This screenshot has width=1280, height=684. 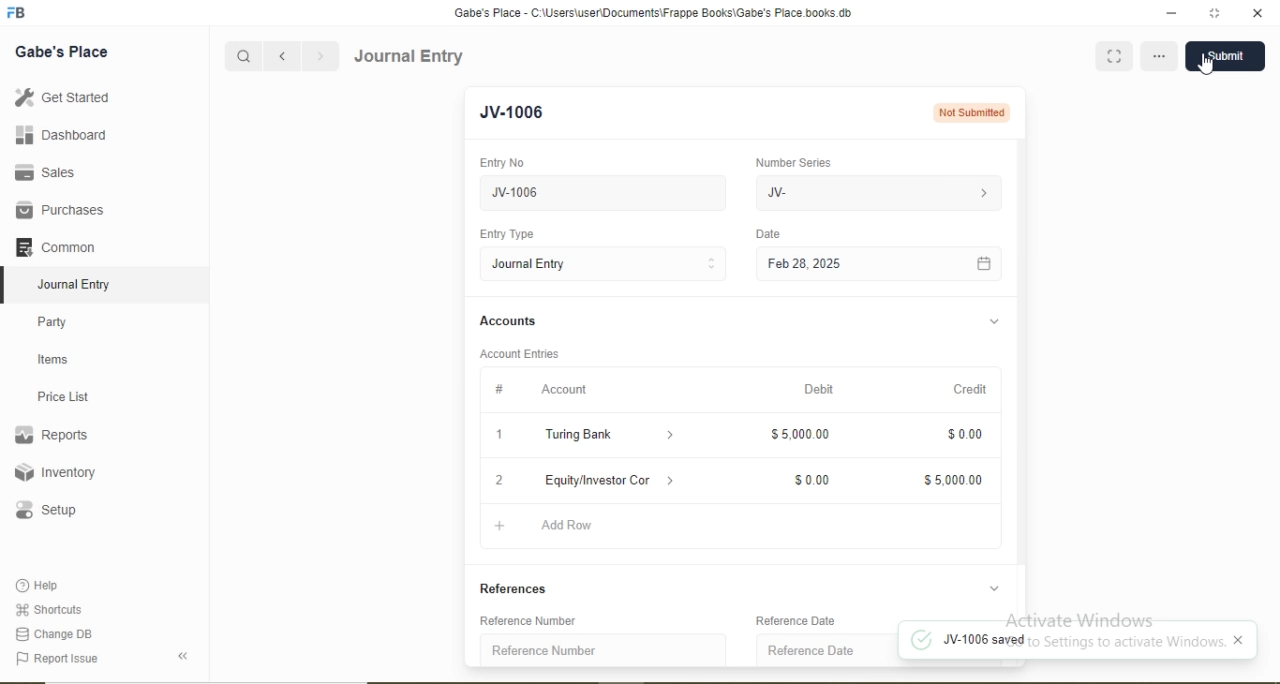 I want to click on Search, so click(x=242, y=57).